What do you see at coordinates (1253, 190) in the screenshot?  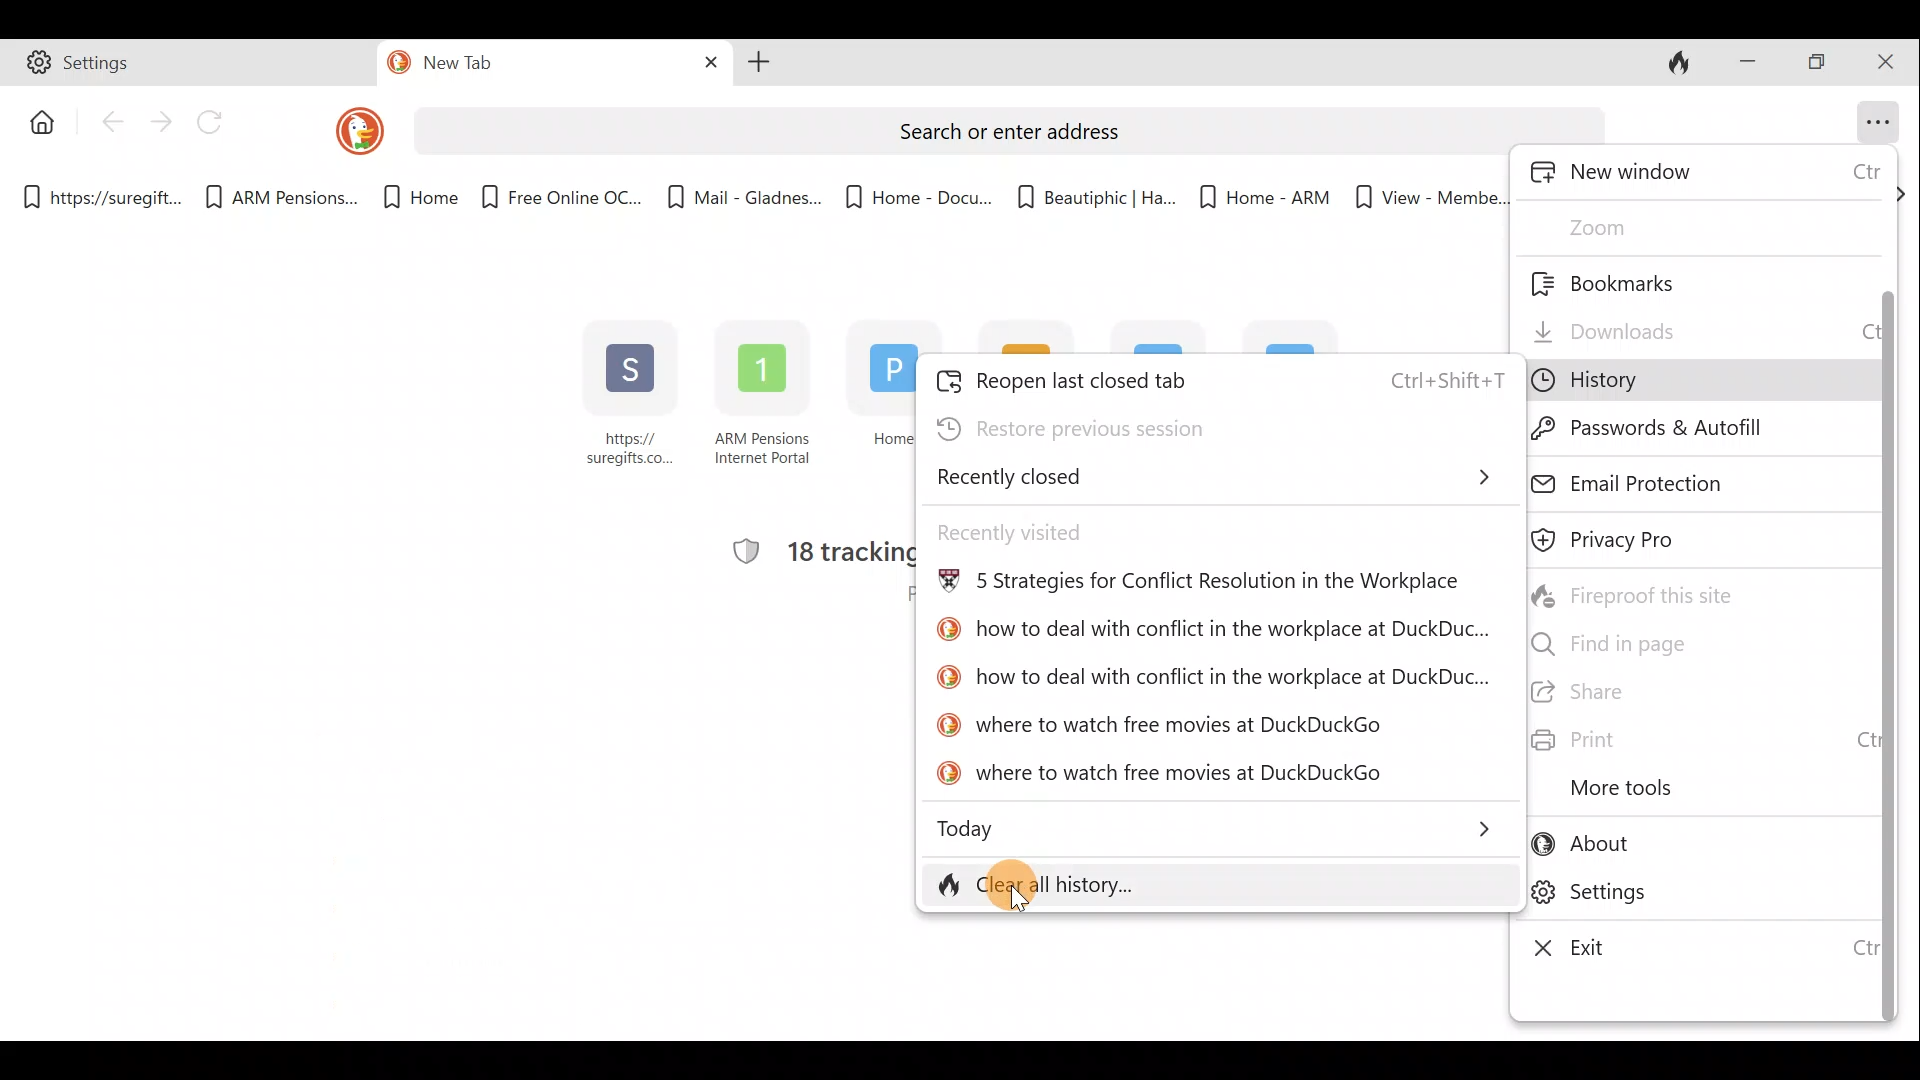 I see `Home - ARM` at bounding box center [1253, 190].